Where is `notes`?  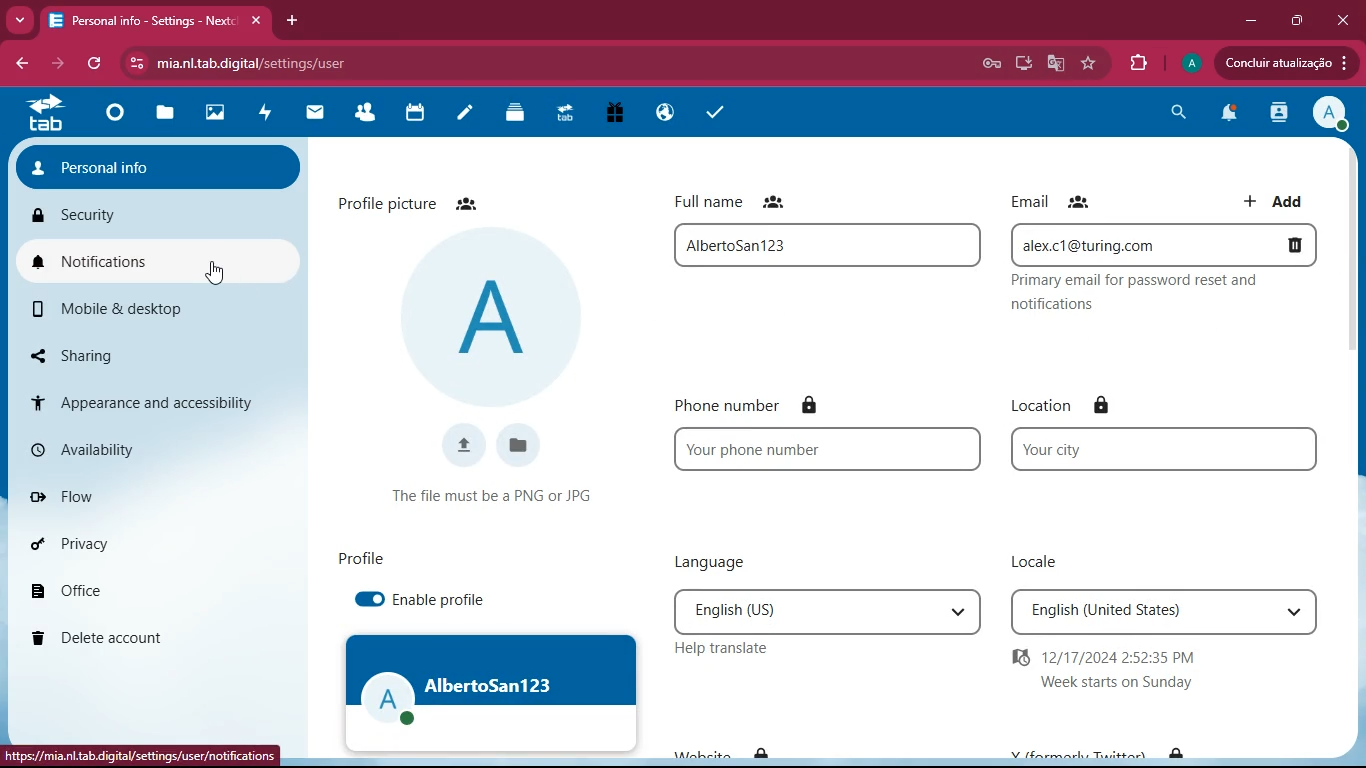 notes is located at coordinates (467, 112).